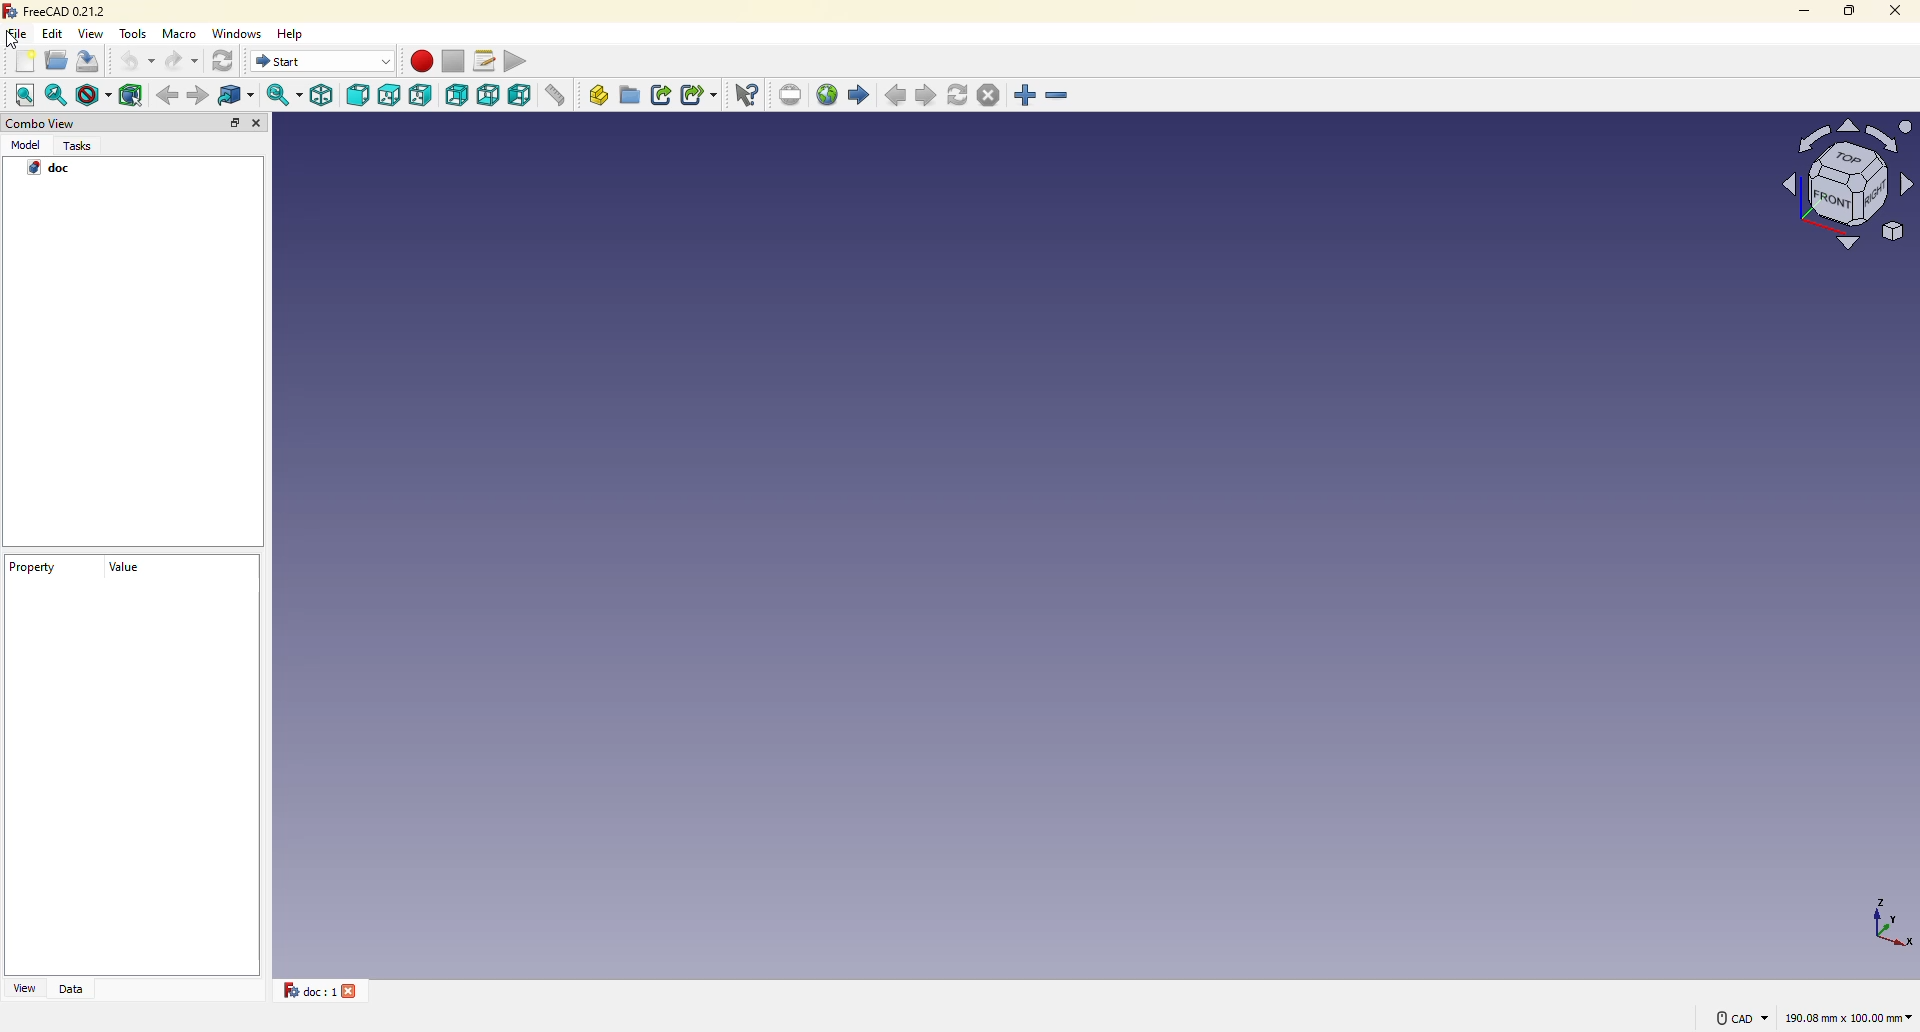  What do you see at coordinates (57, 11) in the screenshot?
I see `freecad` at bounding box center [57, 11].